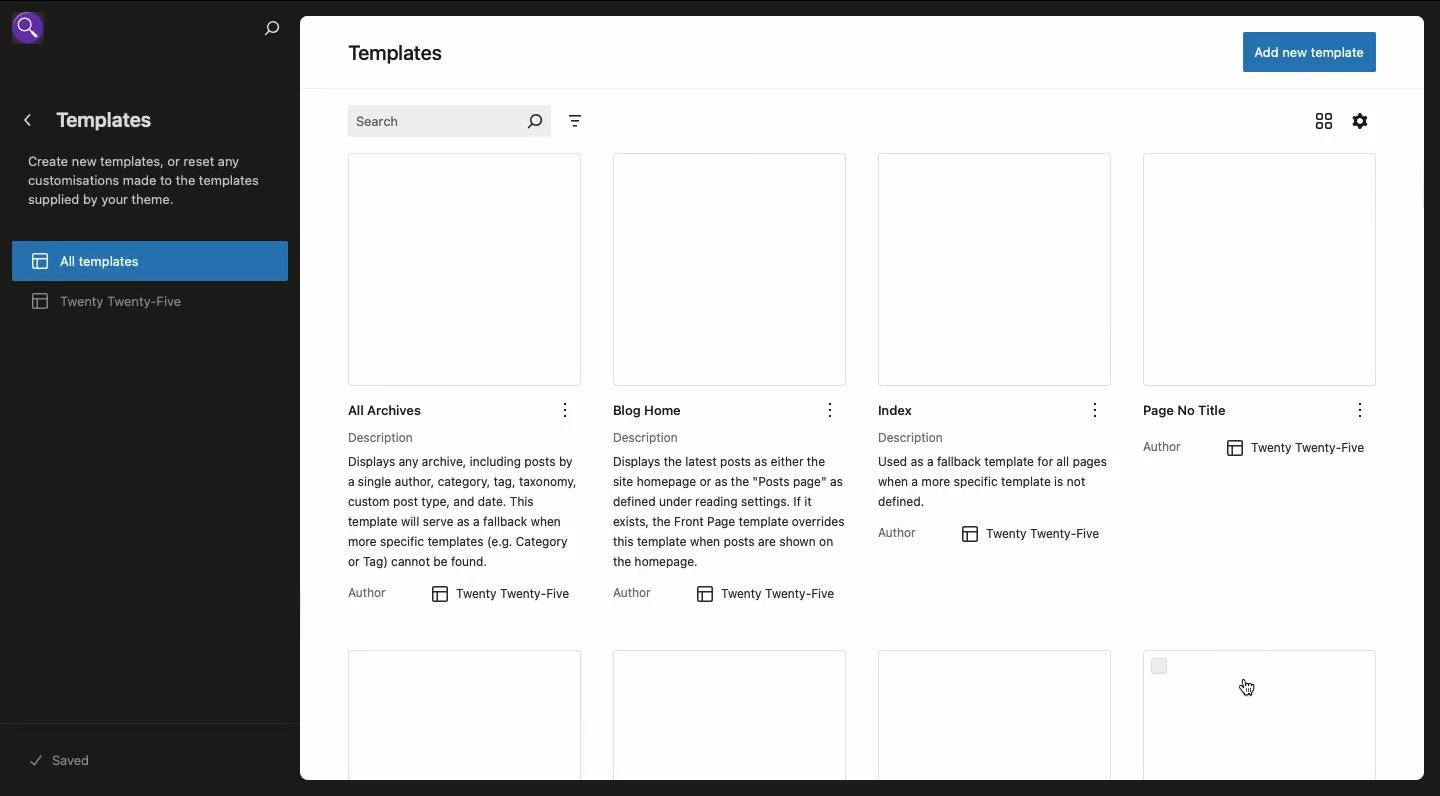 Image resolution: width=1440 pixels, height=796 pixels. What do you see at coordinates (1310, 51) in the screenshot?
I see `Add new template` at bounding box center [1310, 51].